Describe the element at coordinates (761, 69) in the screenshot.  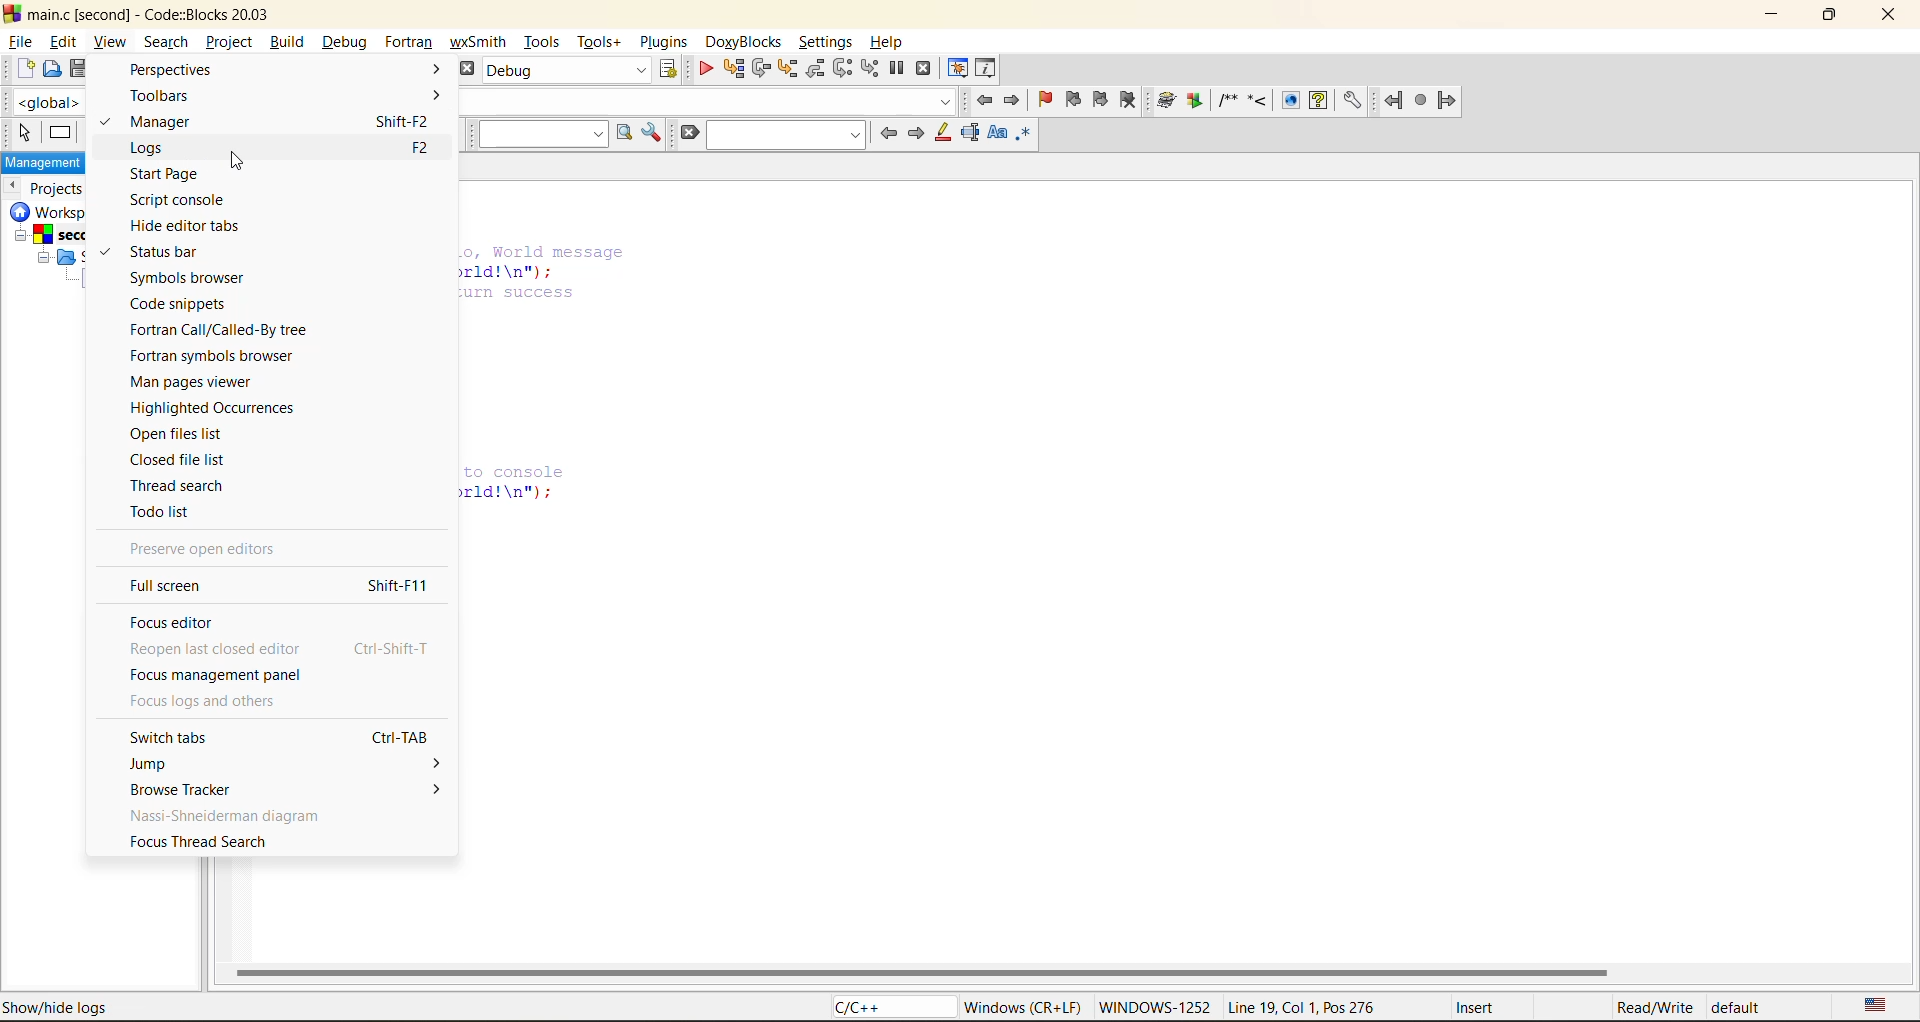
I see `next line` at that location.